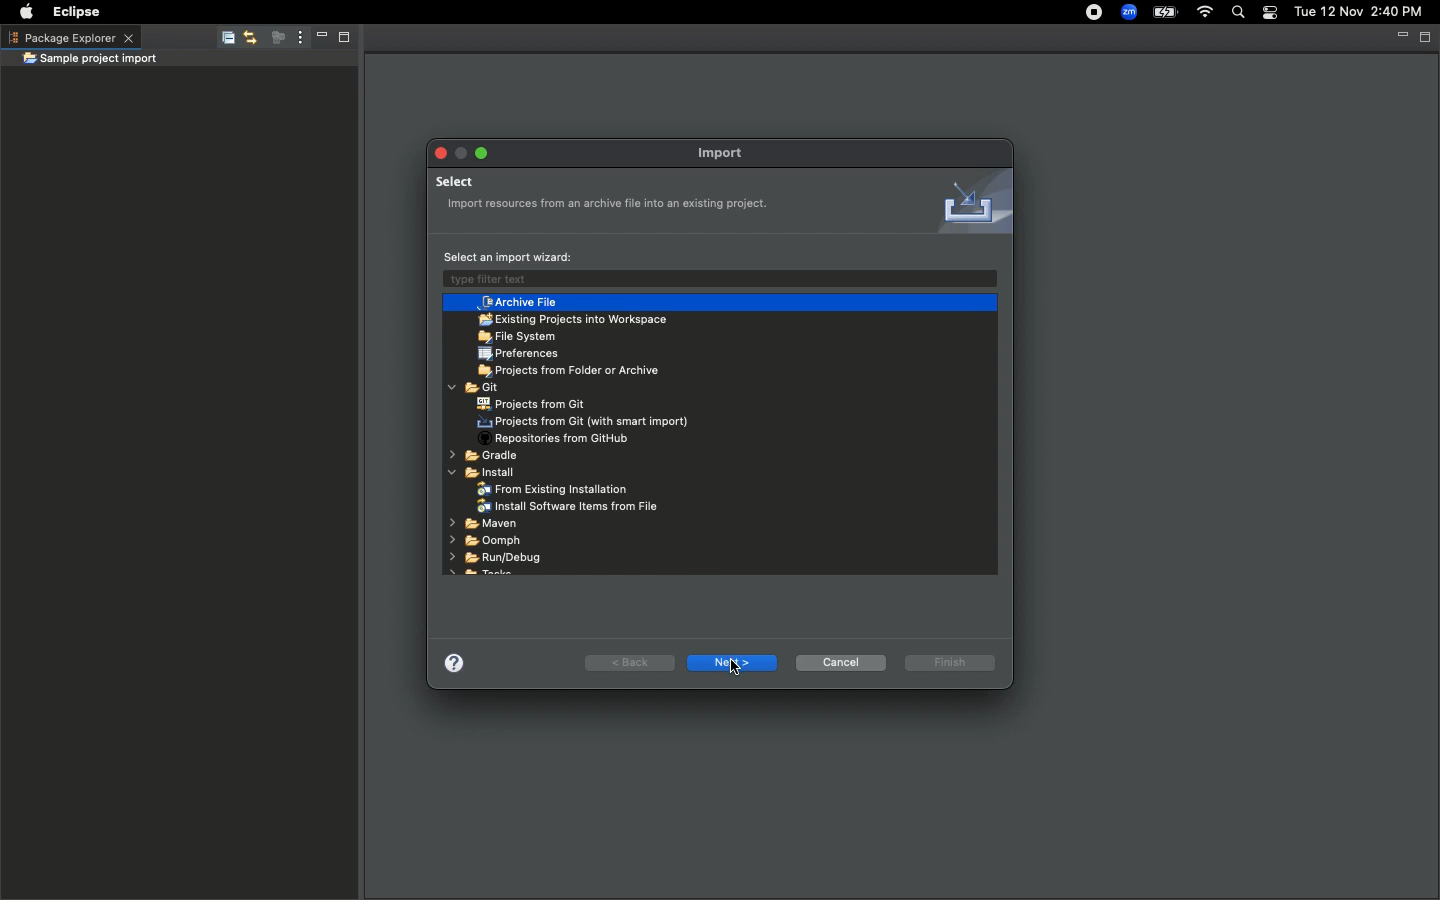  I want to click on Maximize, so click(342, 40).